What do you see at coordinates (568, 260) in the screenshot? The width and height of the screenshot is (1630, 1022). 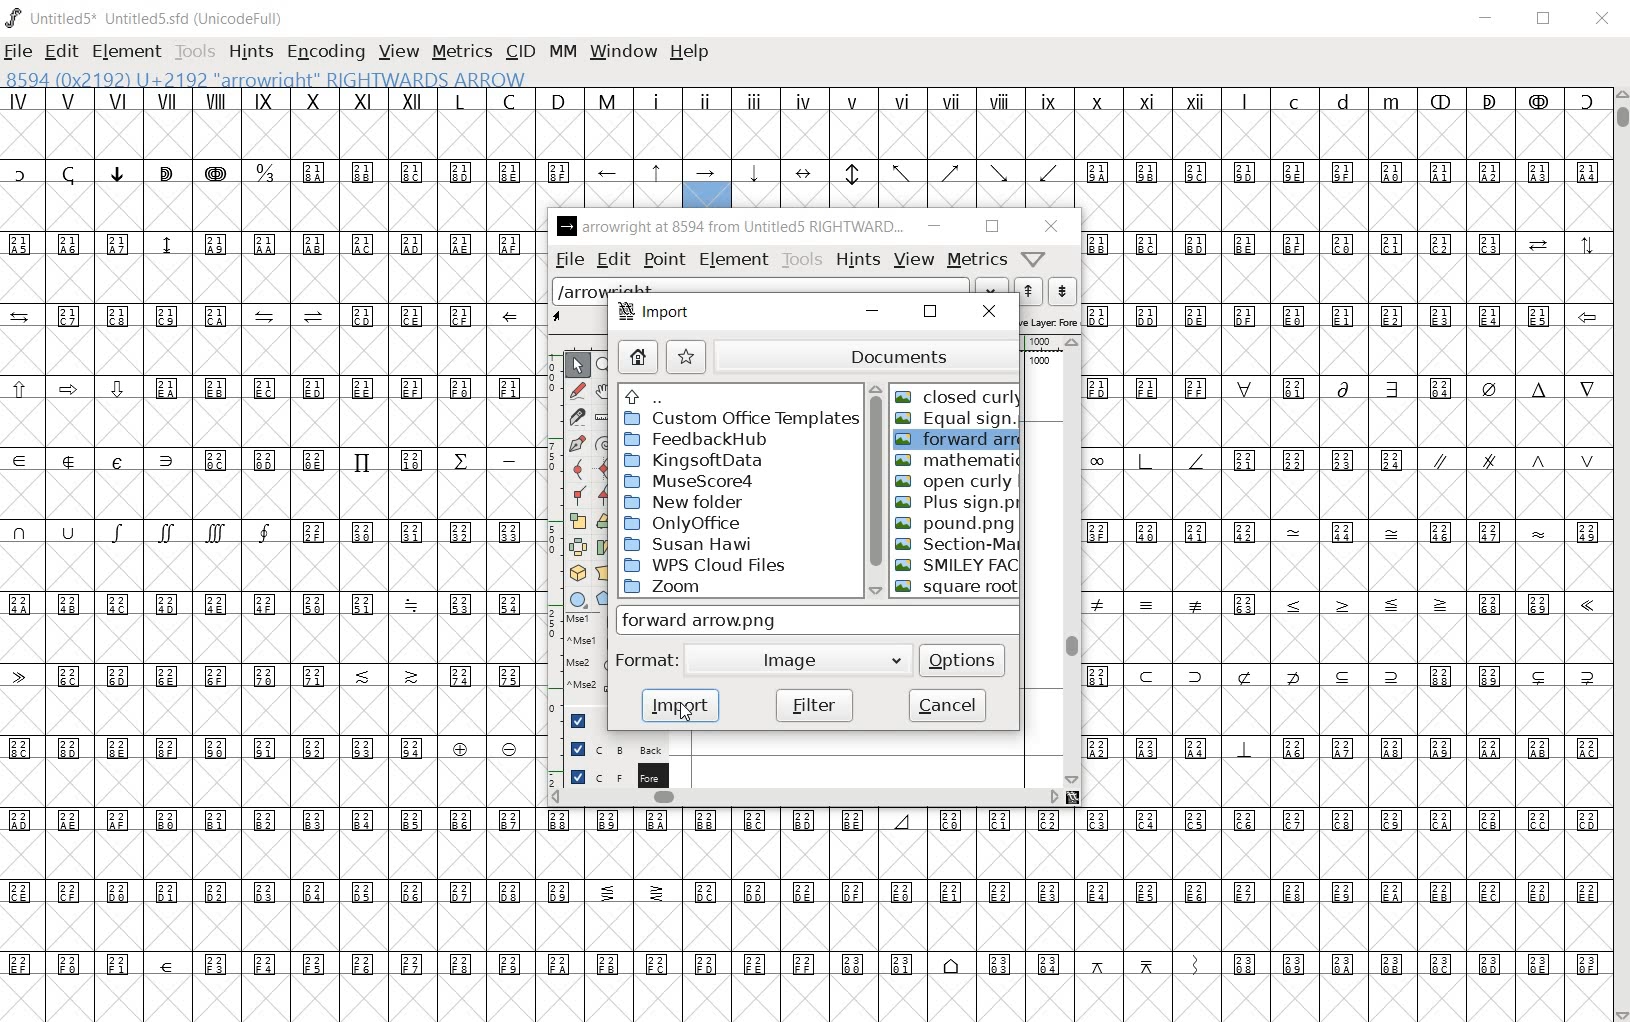 I see `file` at bounding box center [568, 260].